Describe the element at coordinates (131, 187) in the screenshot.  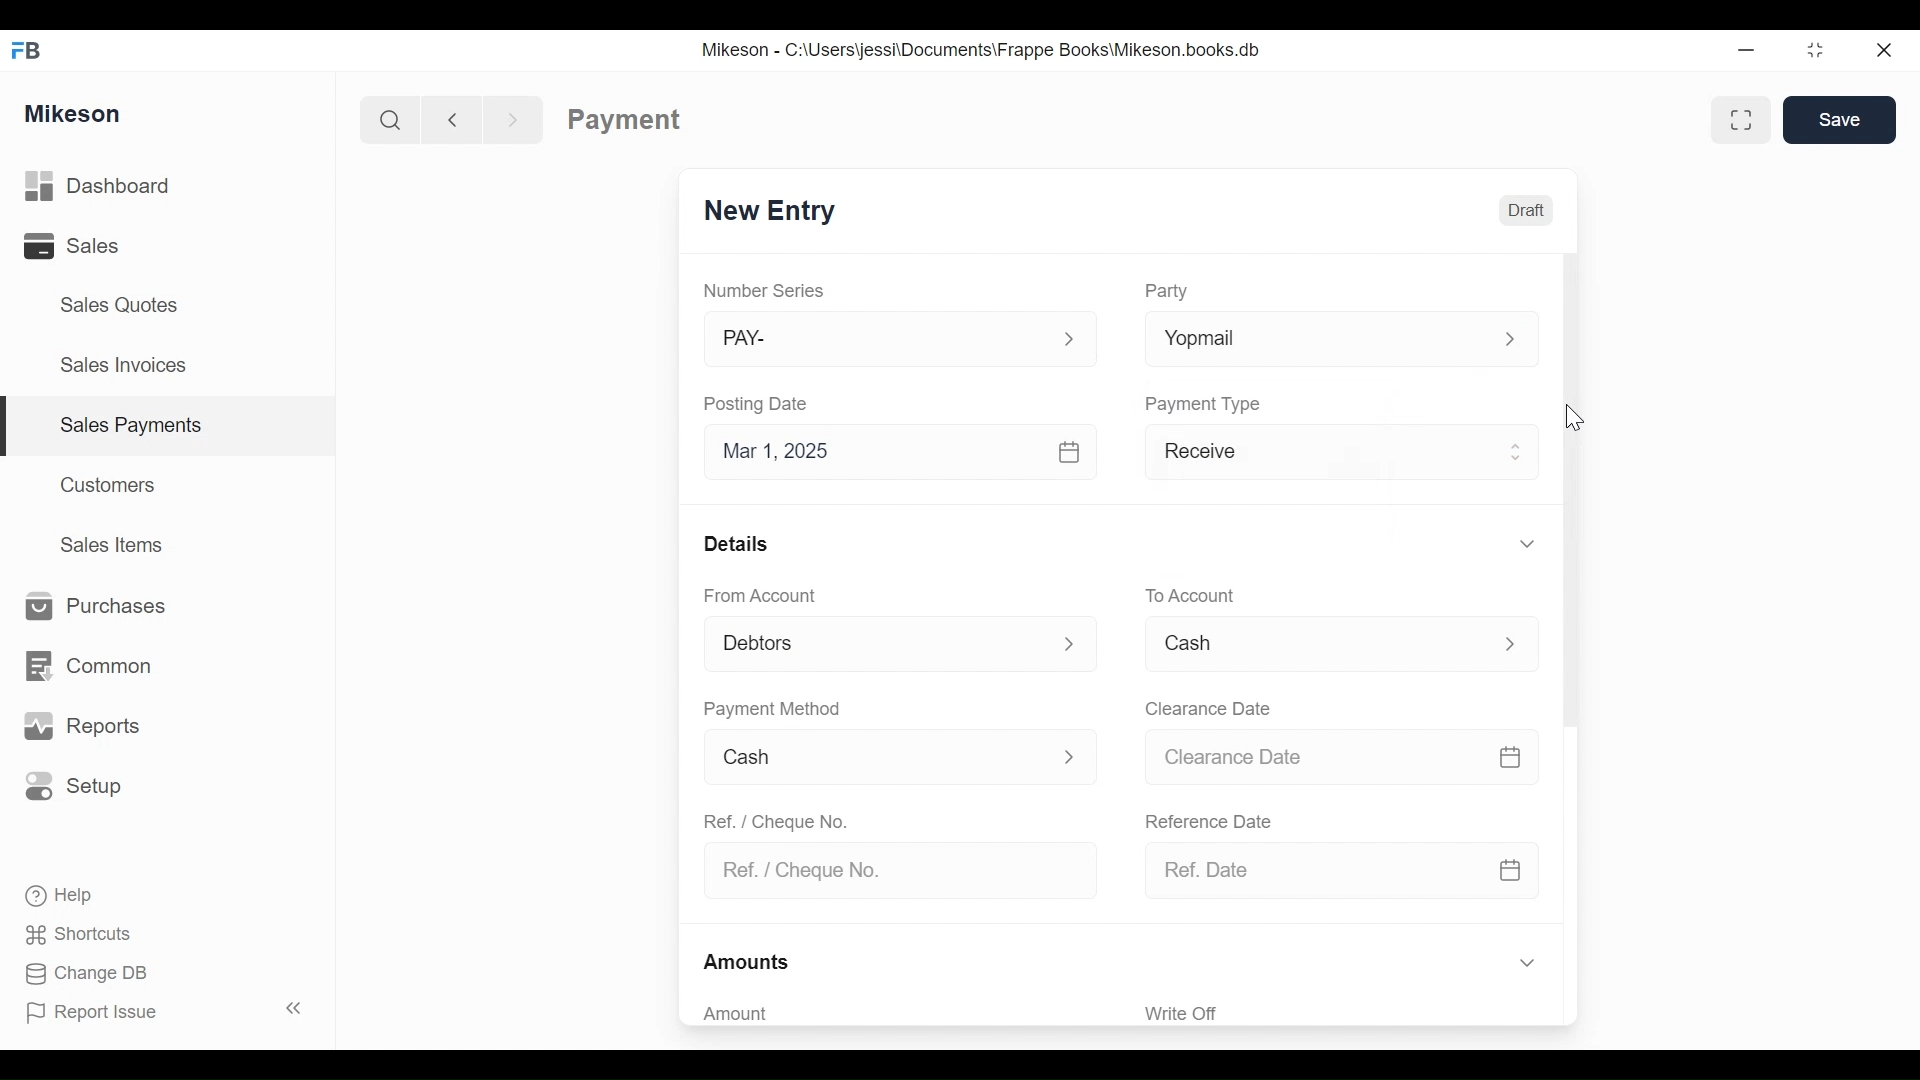
I see `Dashboard` at that location.